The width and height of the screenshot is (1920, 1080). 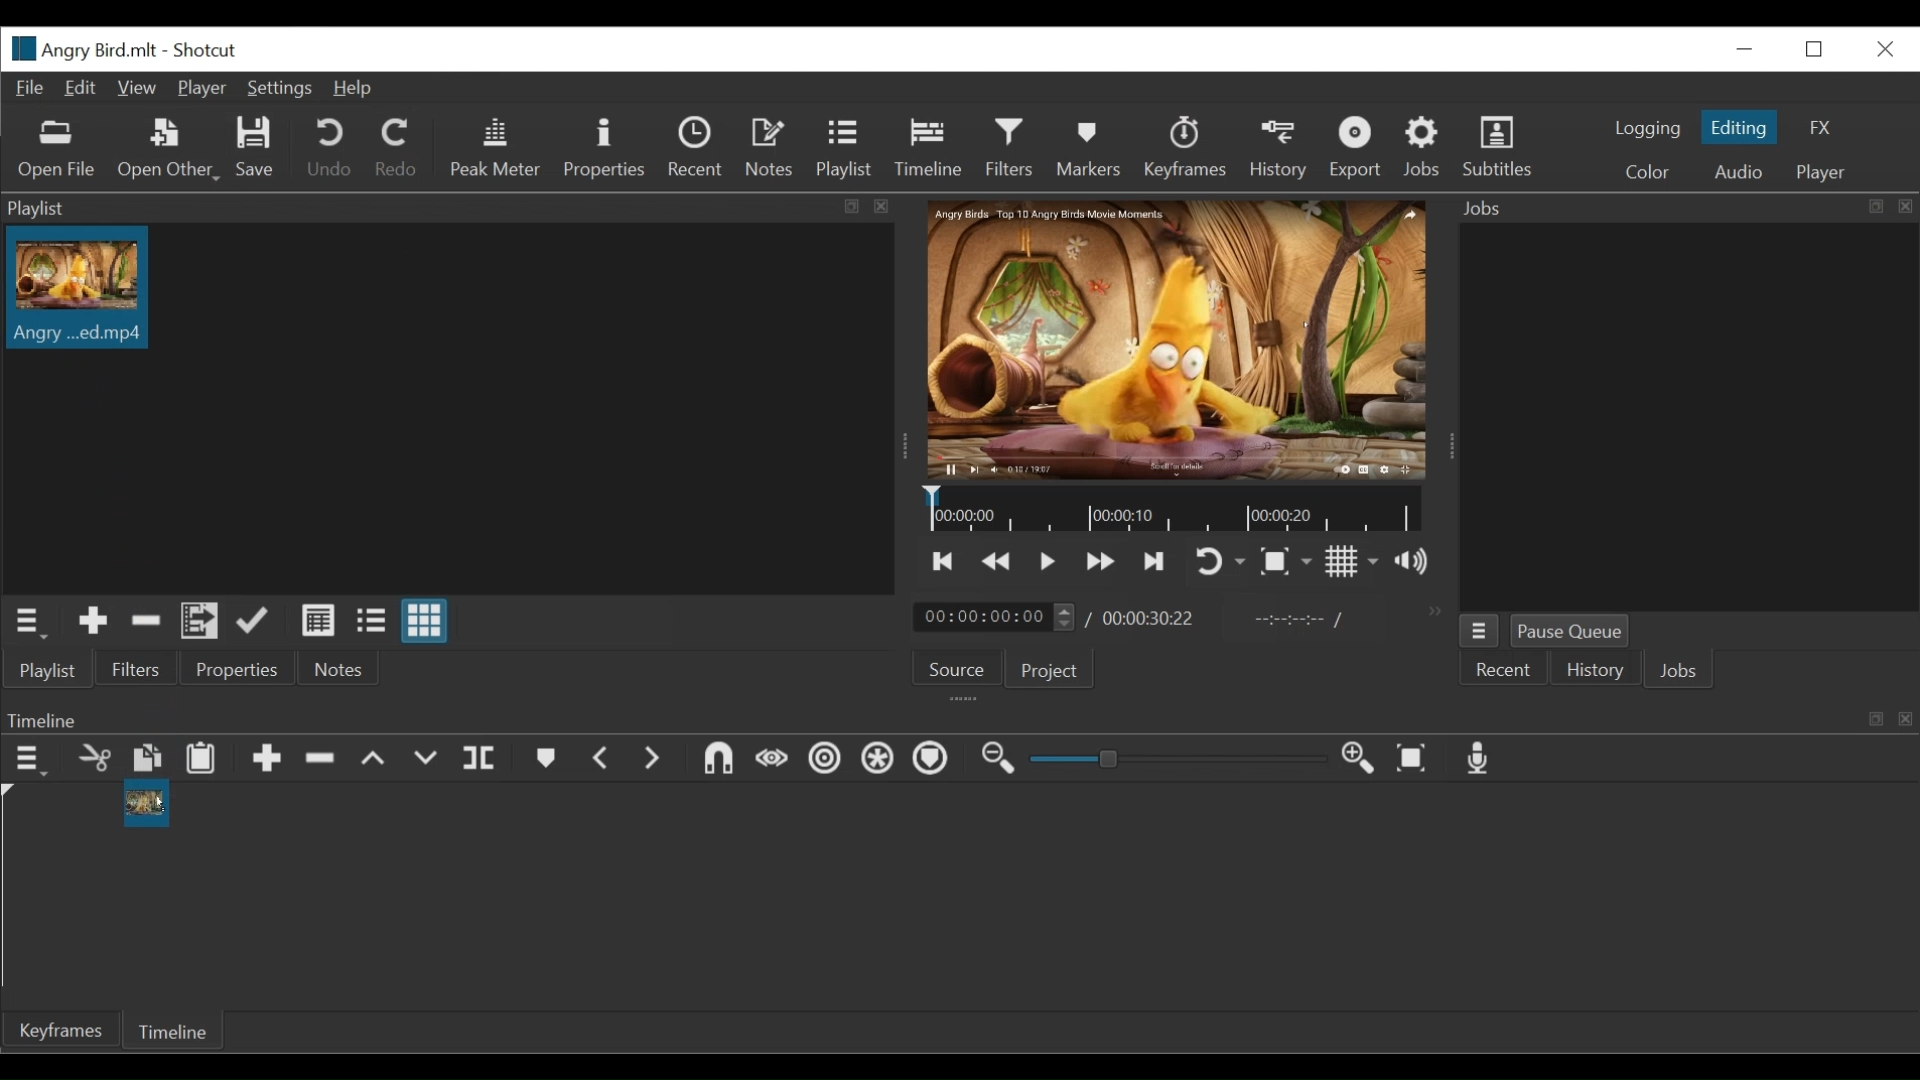 I want to click on Markers, so click(x=1085, y=147).